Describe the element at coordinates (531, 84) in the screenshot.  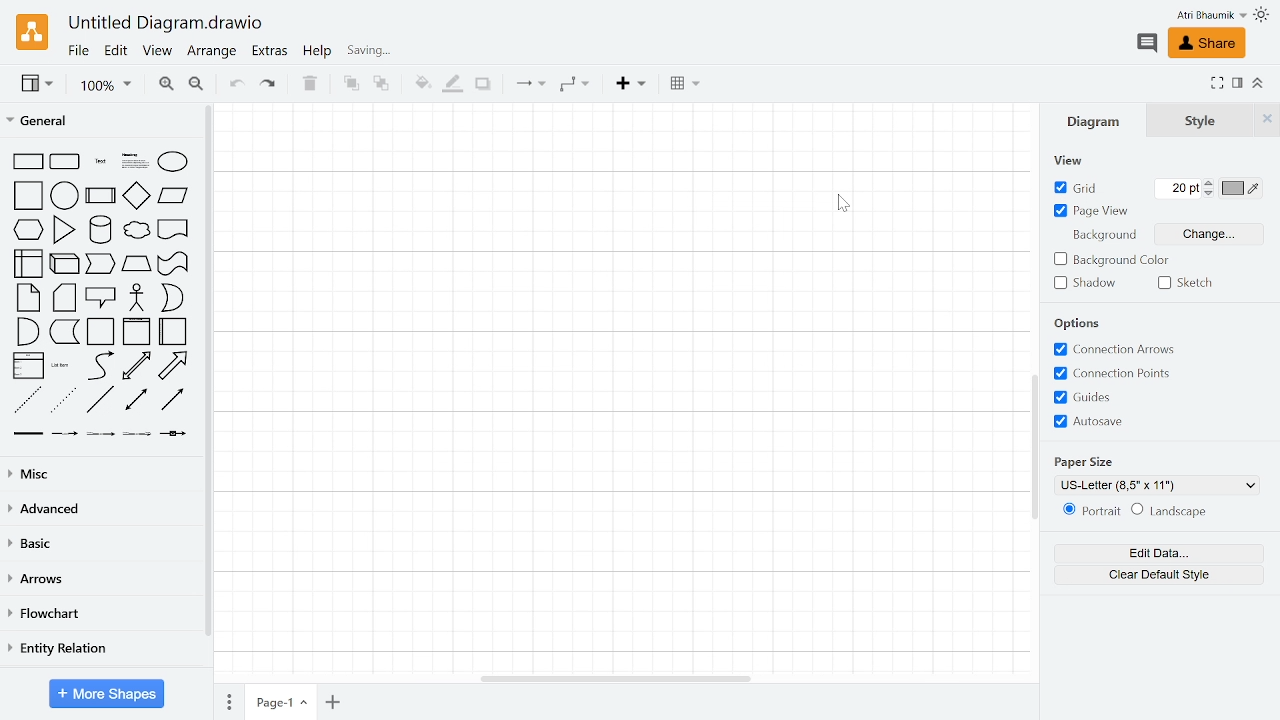
I see `Connections ` at that location.